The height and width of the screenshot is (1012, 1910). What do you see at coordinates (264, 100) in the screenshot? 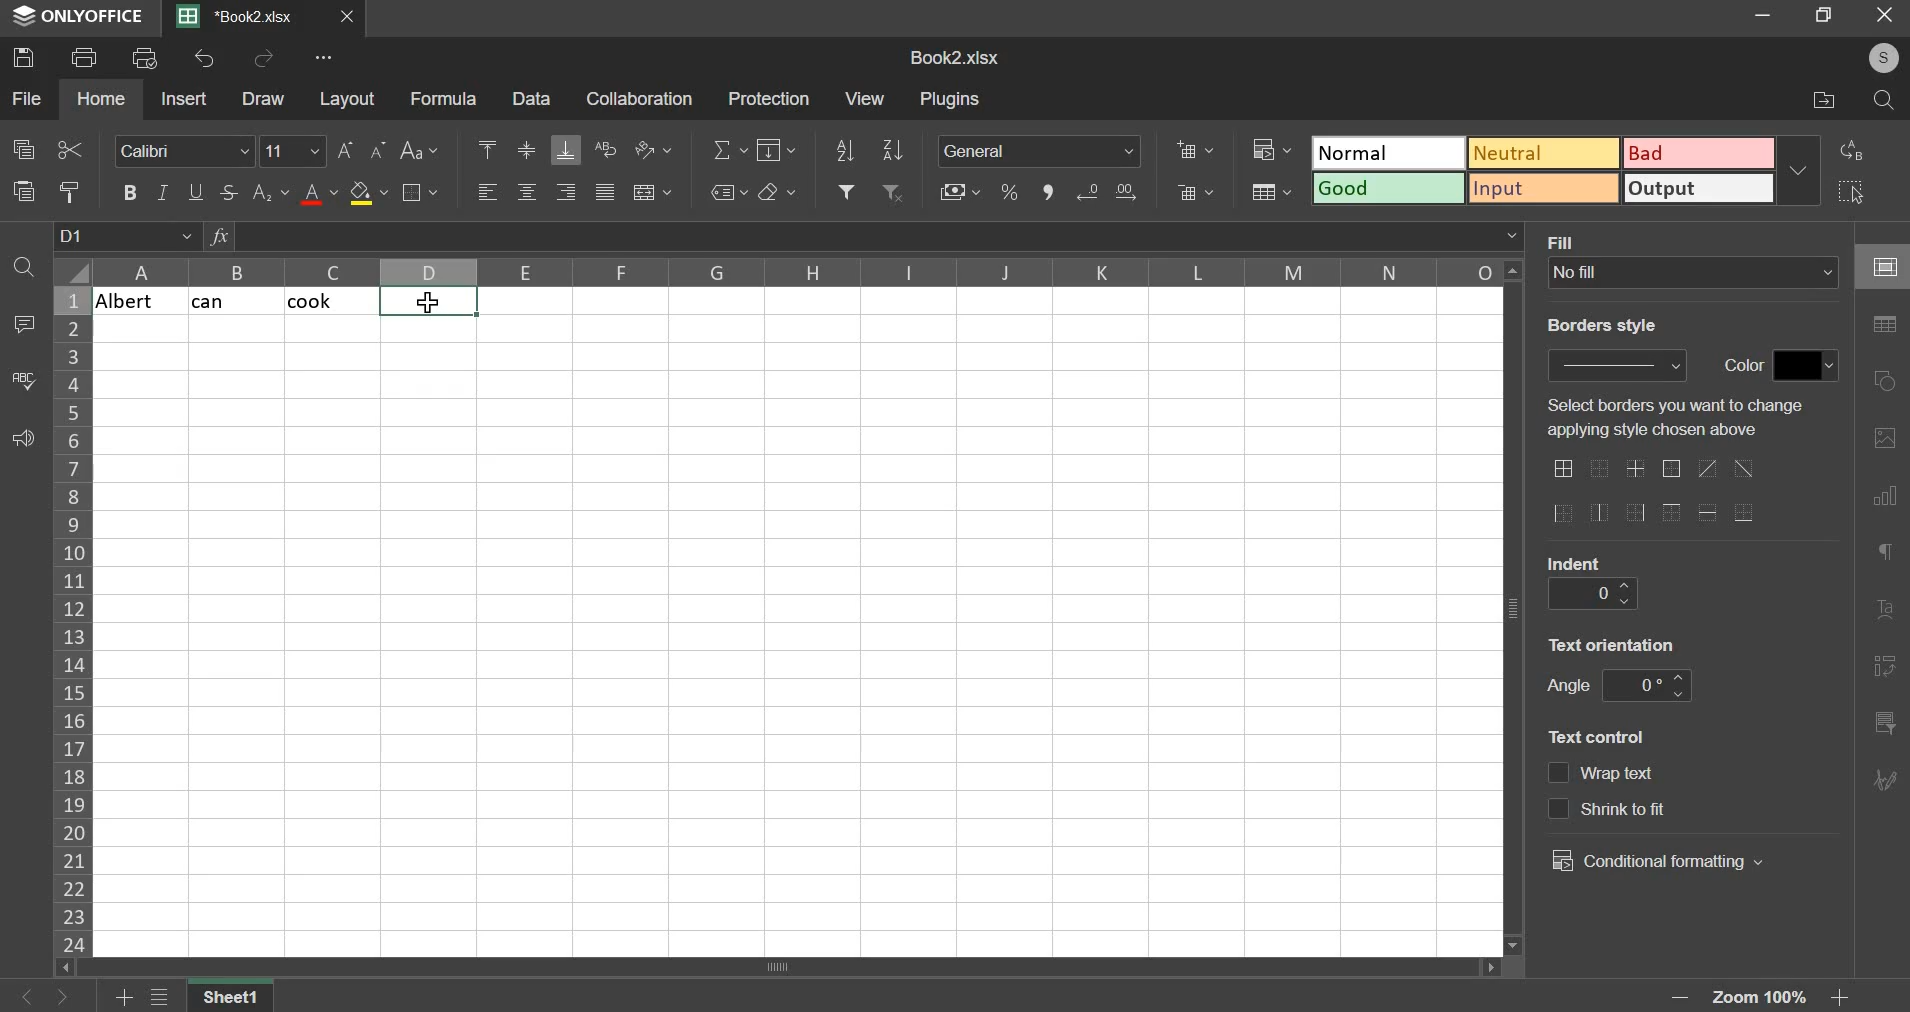
I see `draw` at bounding box center [264, 100].